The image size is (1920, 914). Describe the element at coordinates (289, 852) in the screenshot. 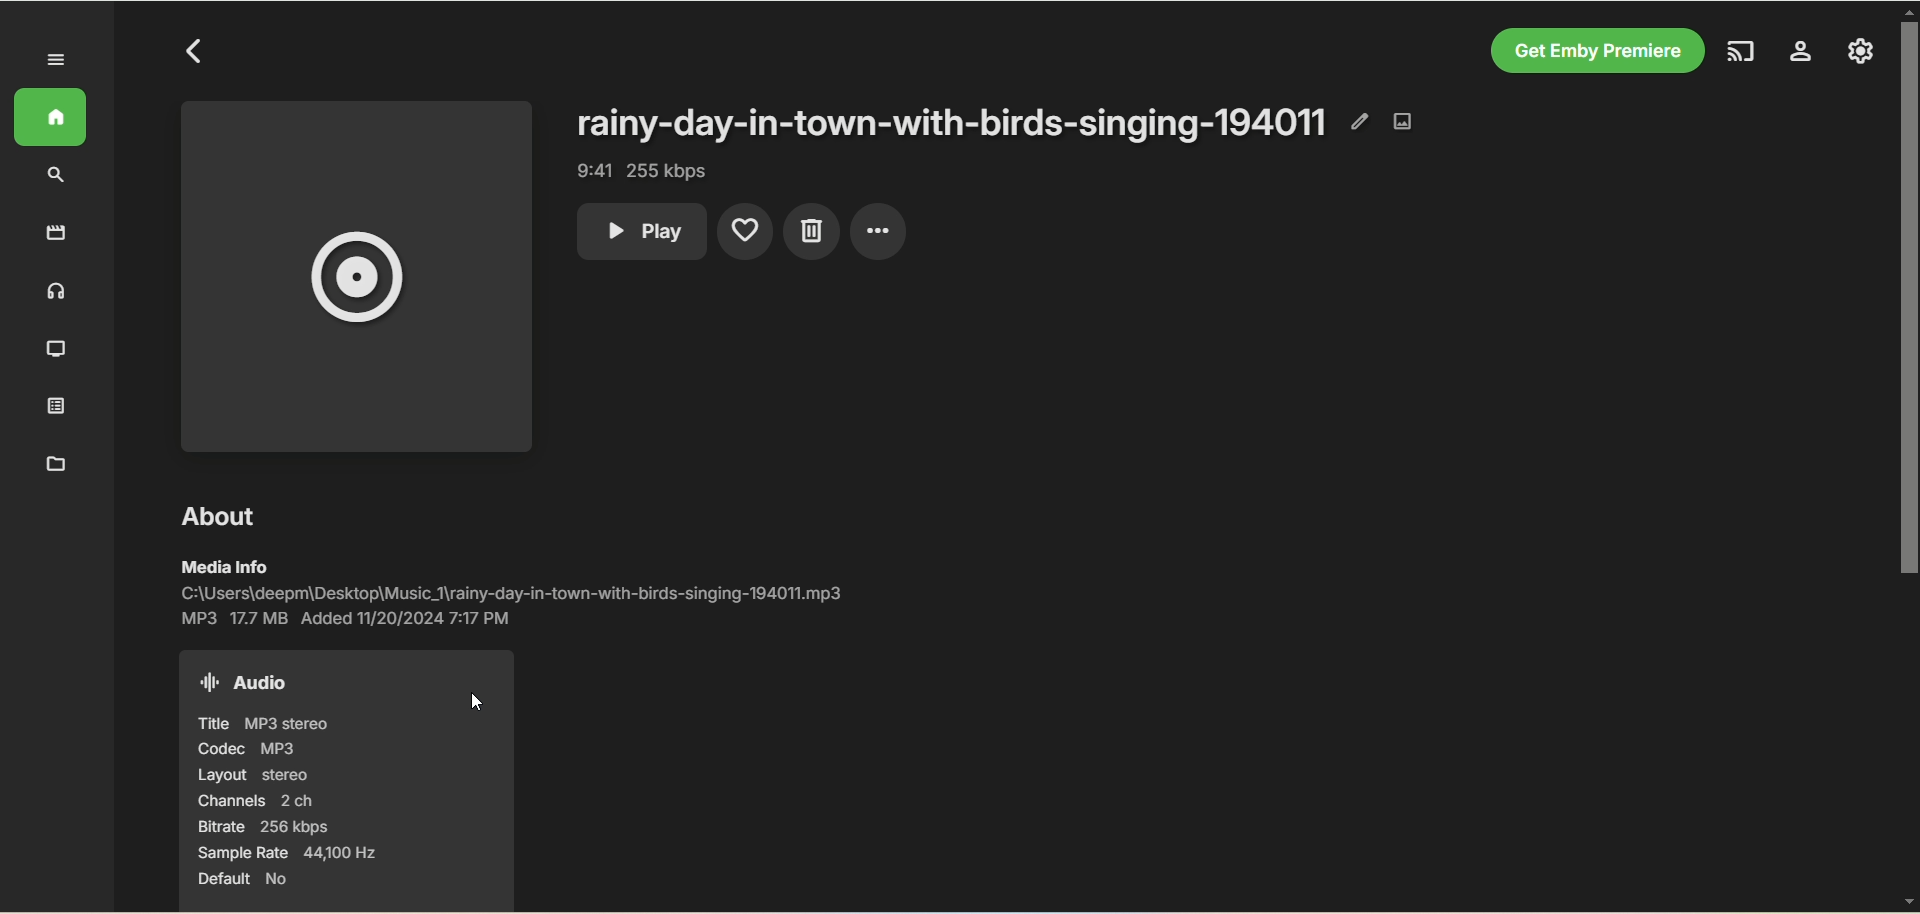

I see `sample rate 44,100 hz` at that location.